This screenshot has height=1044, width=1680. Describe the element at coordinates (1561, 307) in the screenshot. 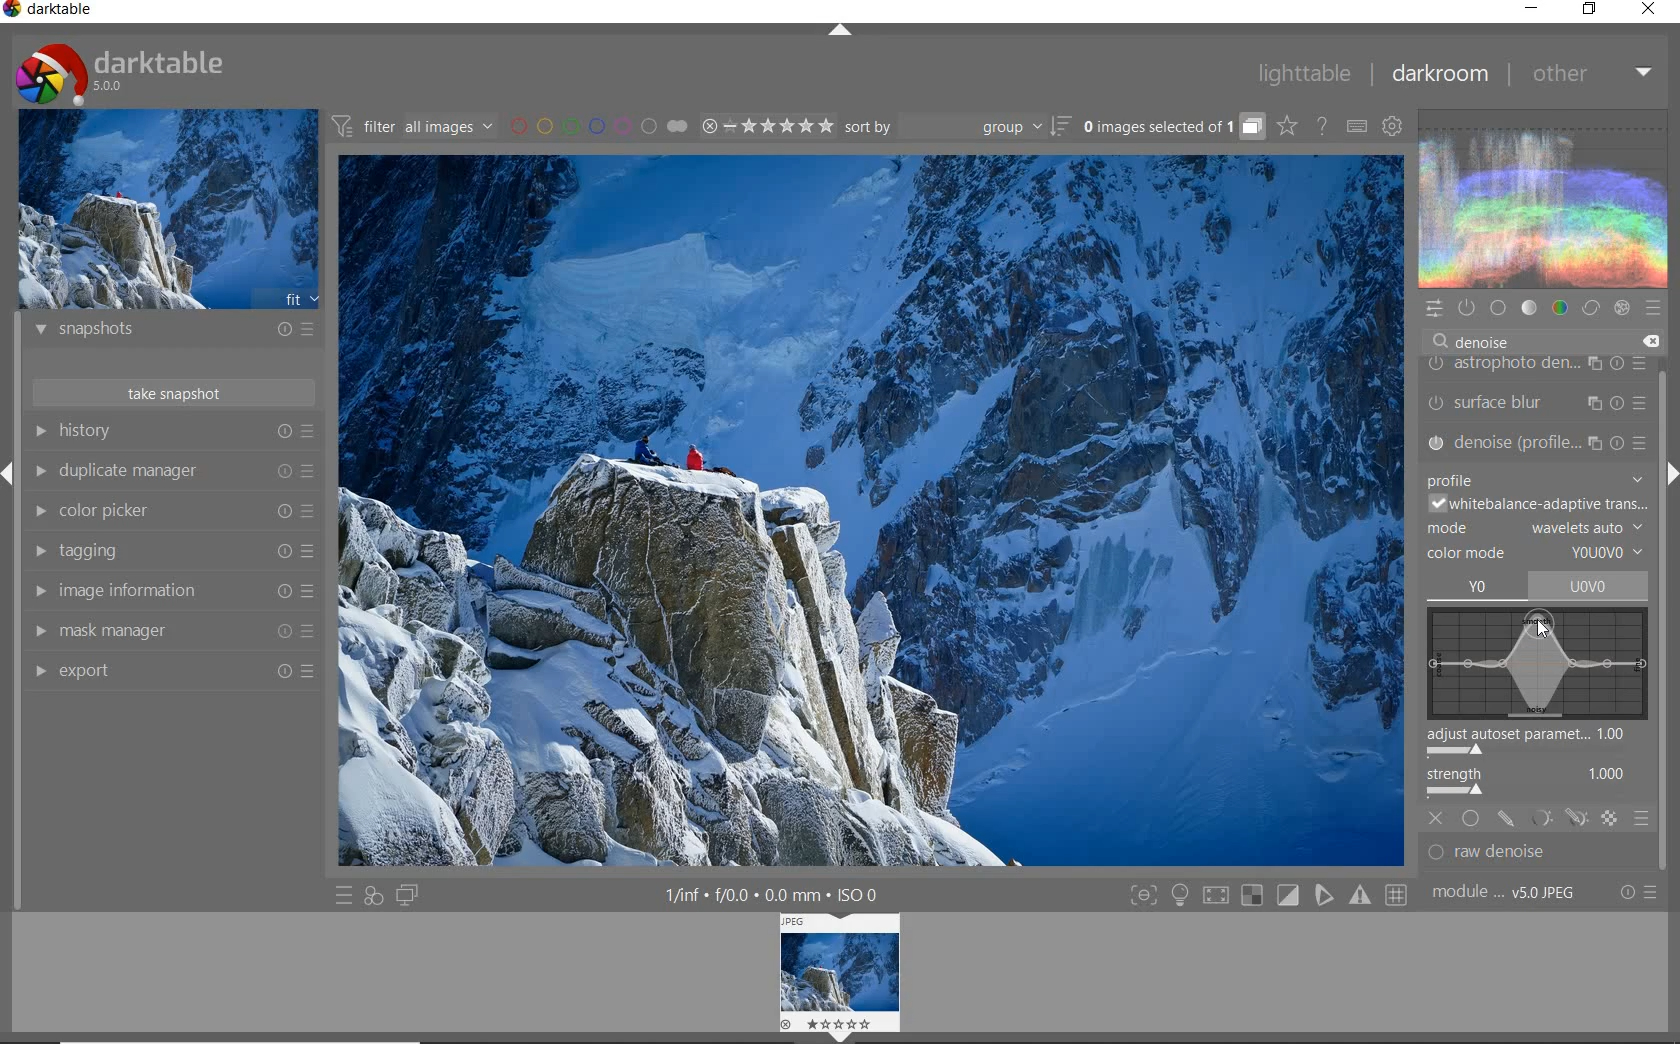

I see `color` at that location.